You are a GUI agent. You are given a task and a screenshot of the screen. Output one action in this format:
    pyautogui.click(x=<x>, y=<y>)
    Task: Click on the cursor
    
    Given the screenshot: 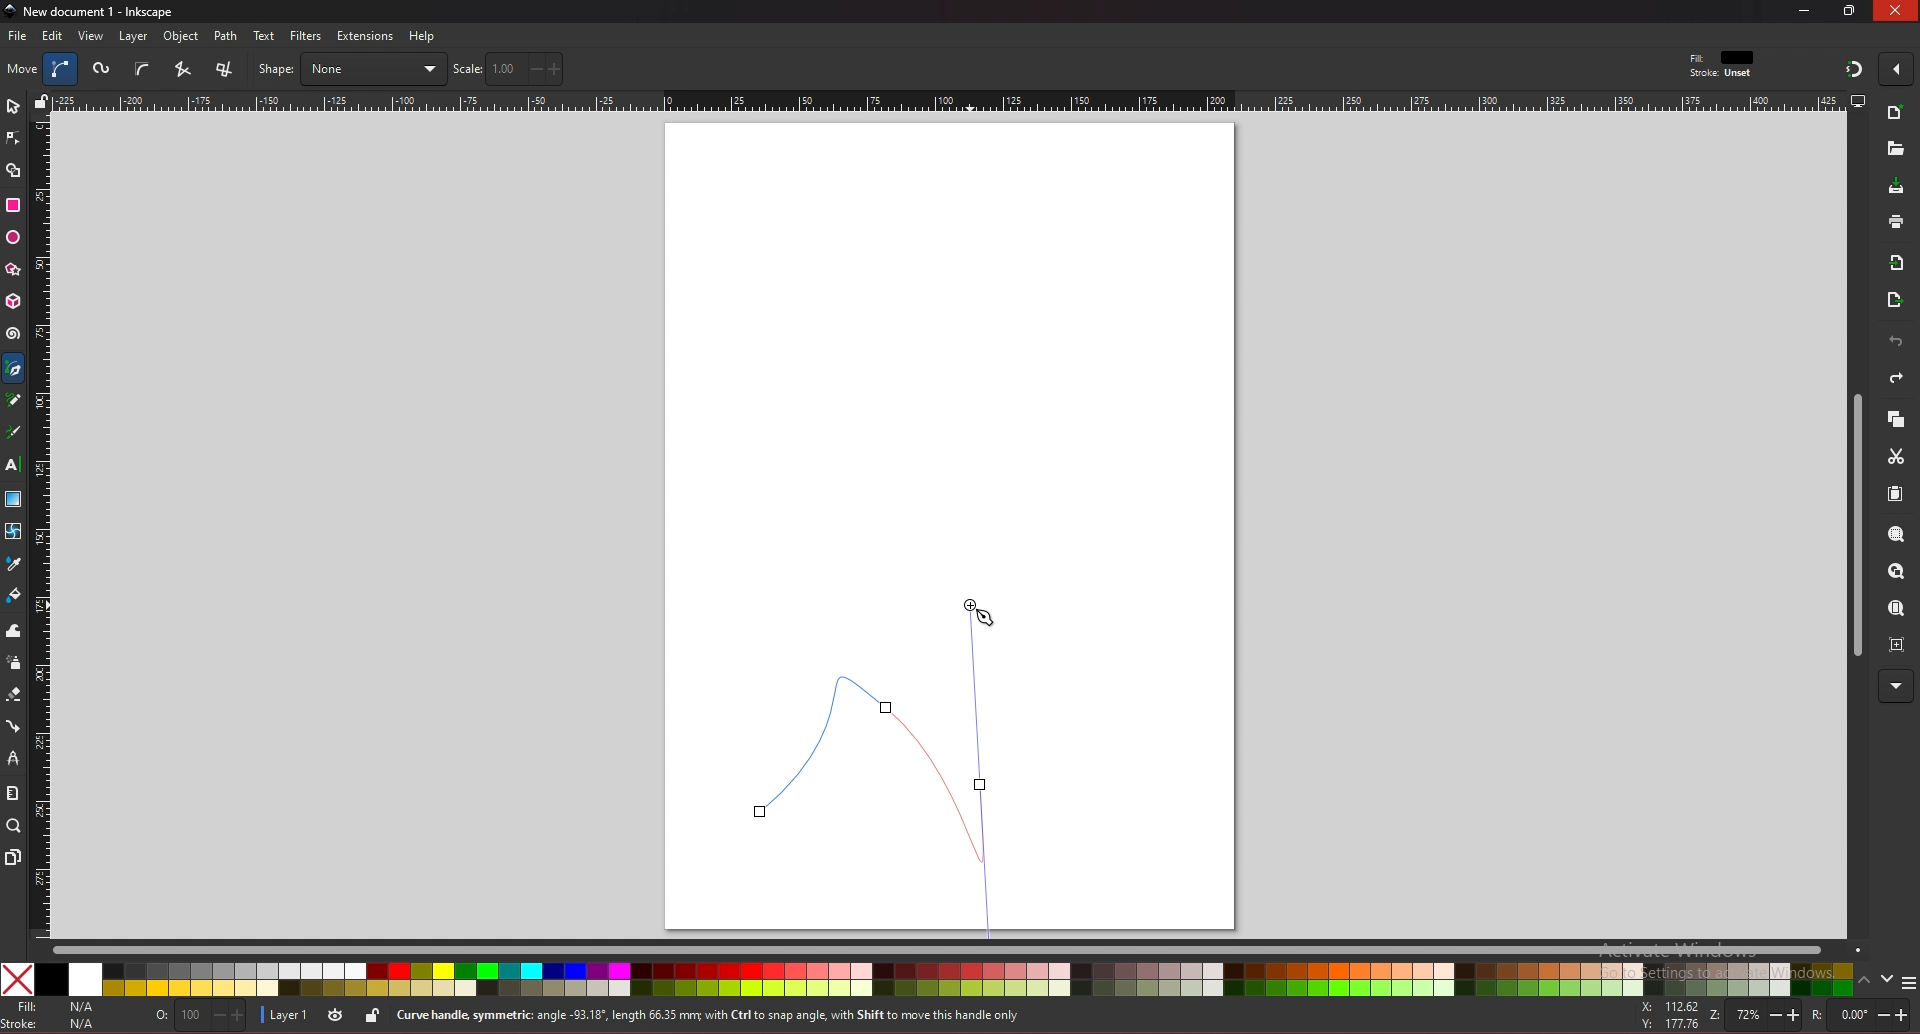 What is the action you would take?
    pyautogui.click(x=985, y=612)
    